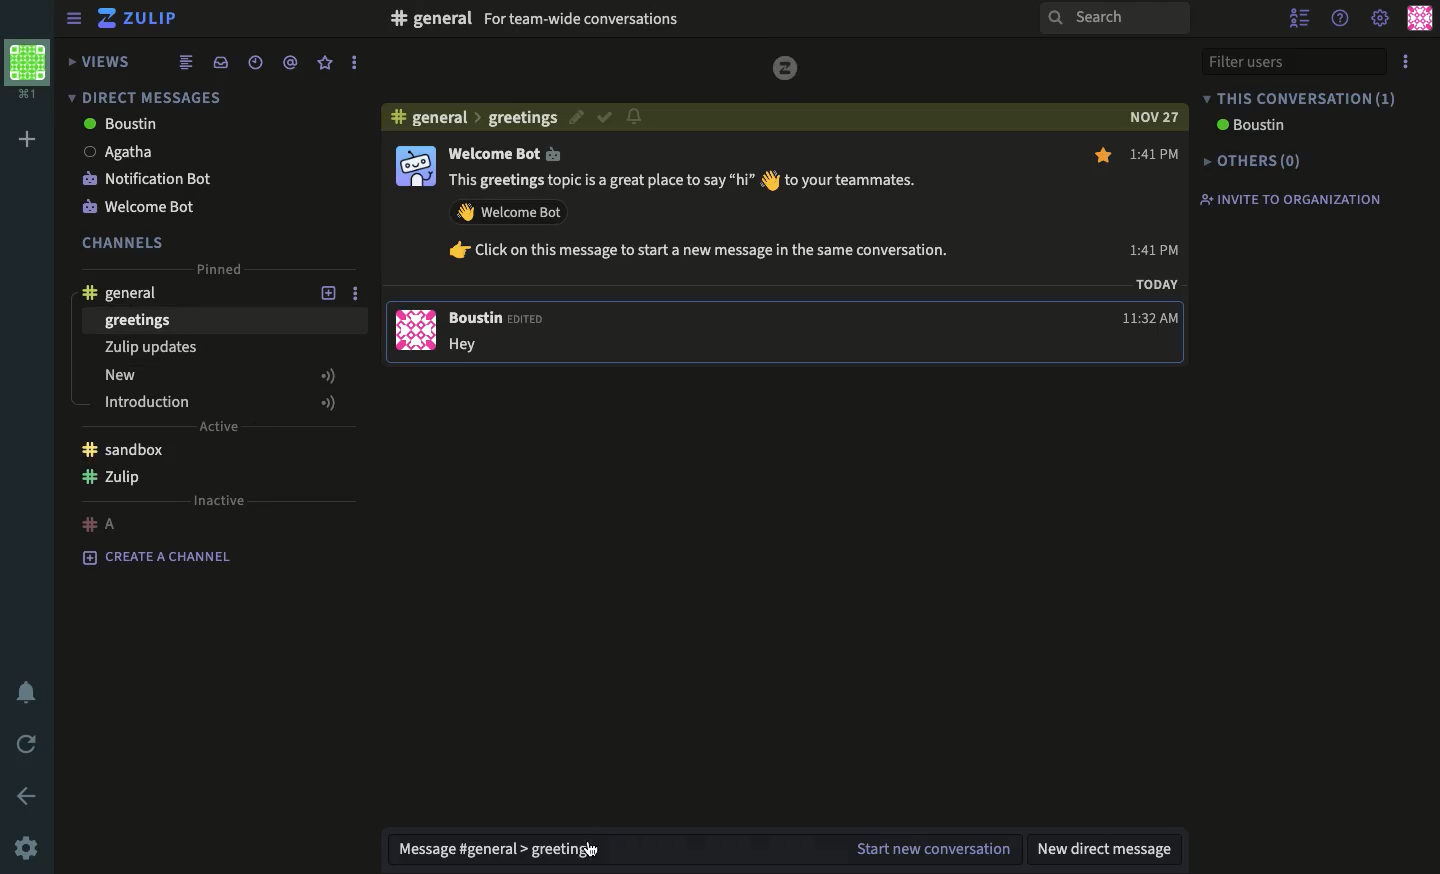  What do you see at coordinates (573, 117) in the screenshot?
I see `edit` at bounding box center [573, 117].